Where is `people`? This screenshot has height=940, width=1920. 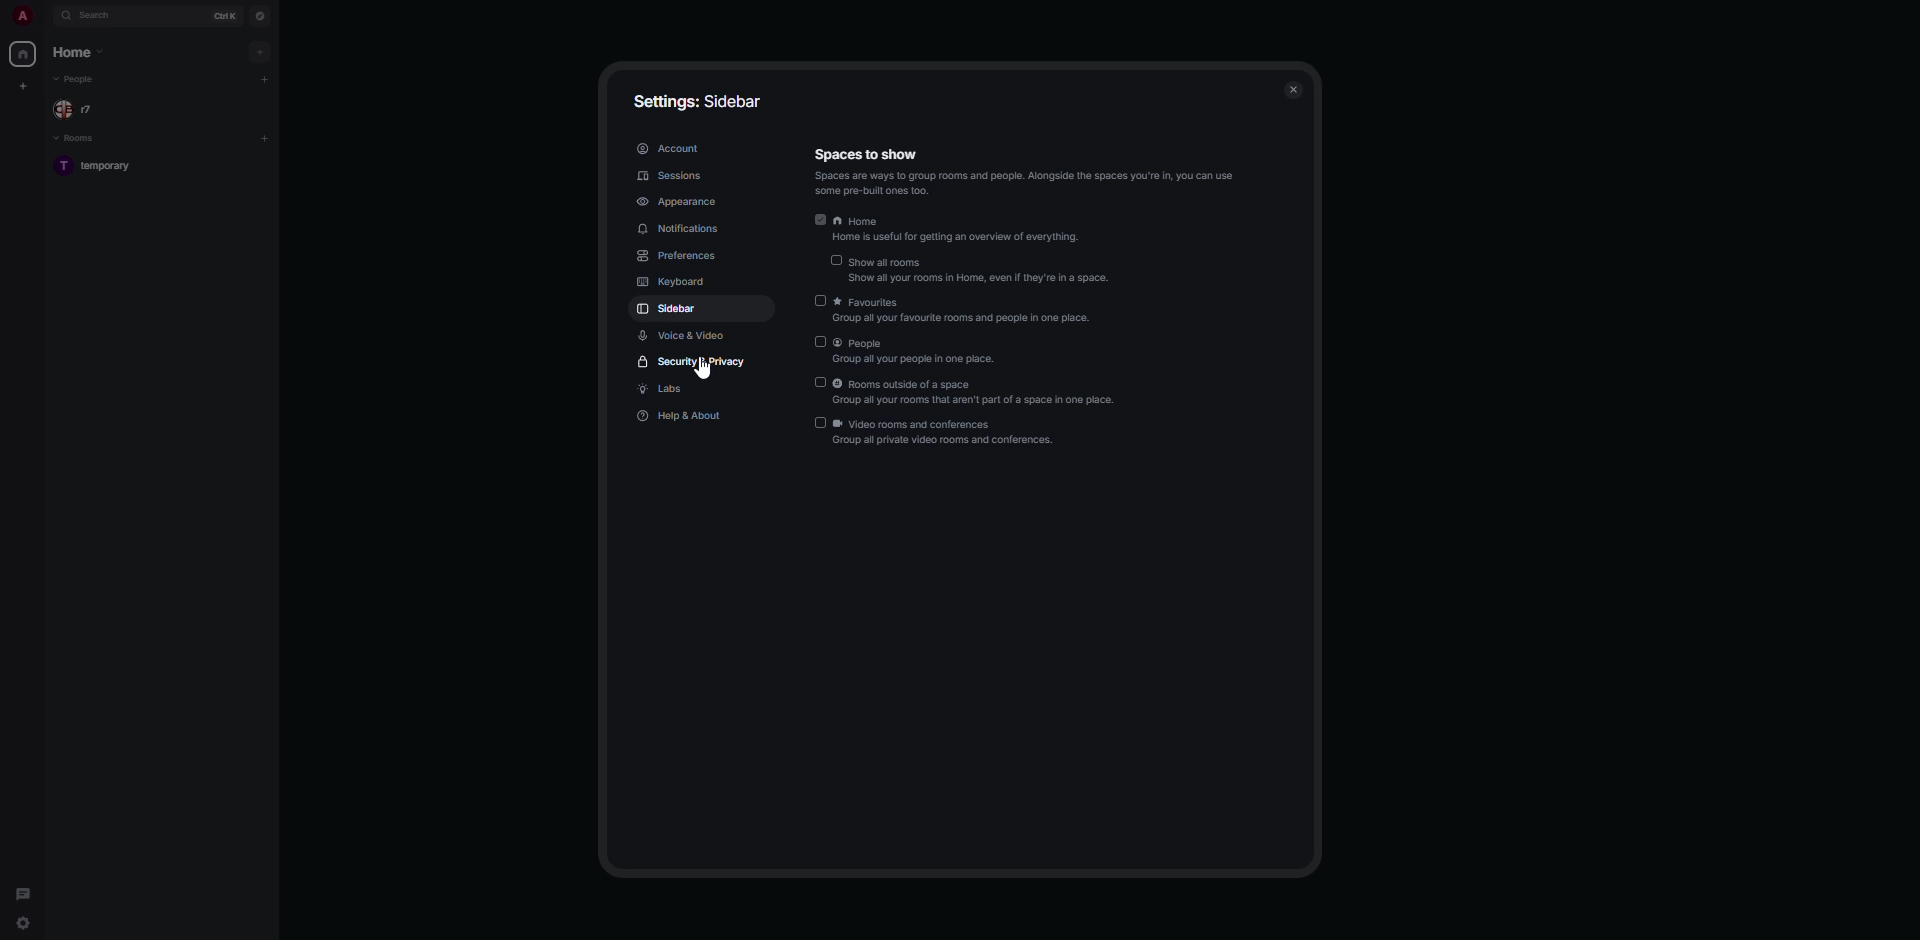 people is located at coordinates (81, 81).